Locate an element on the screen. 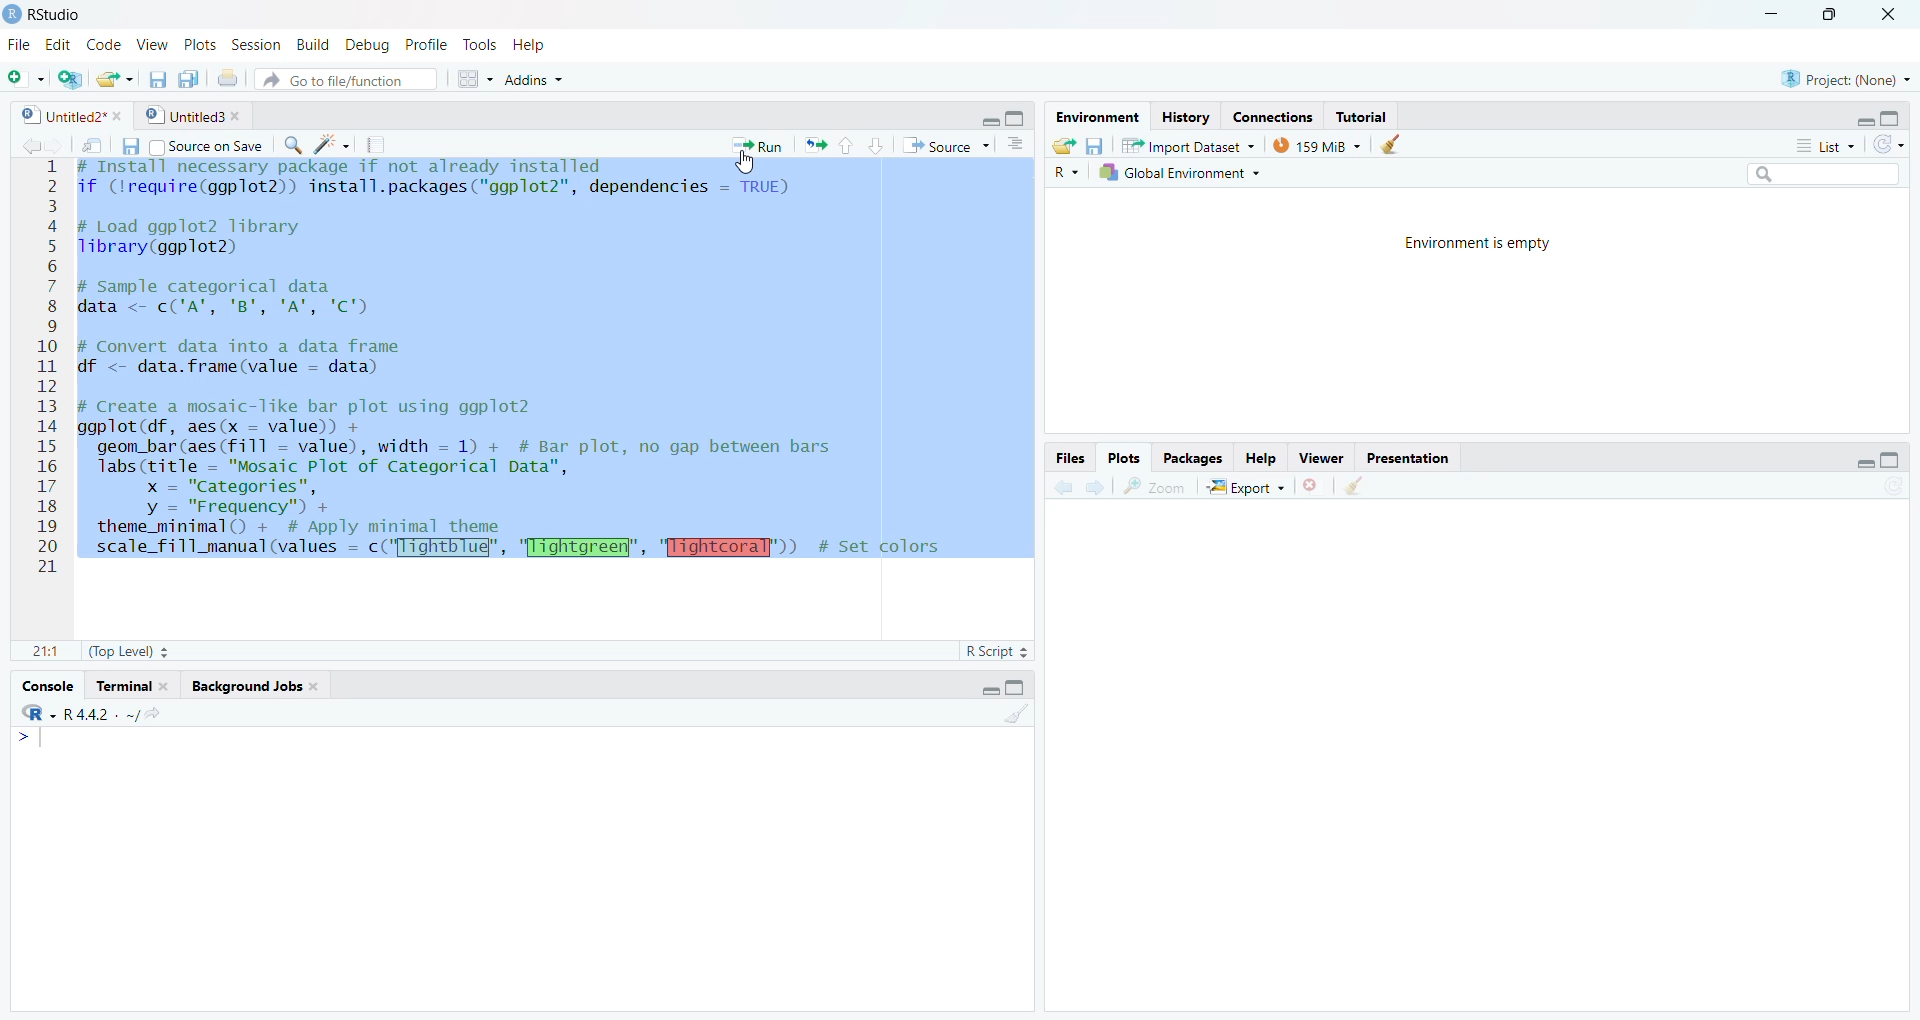 This screenshot has height=1020, width=1920. Clean is located at coordinates (1394, 144).